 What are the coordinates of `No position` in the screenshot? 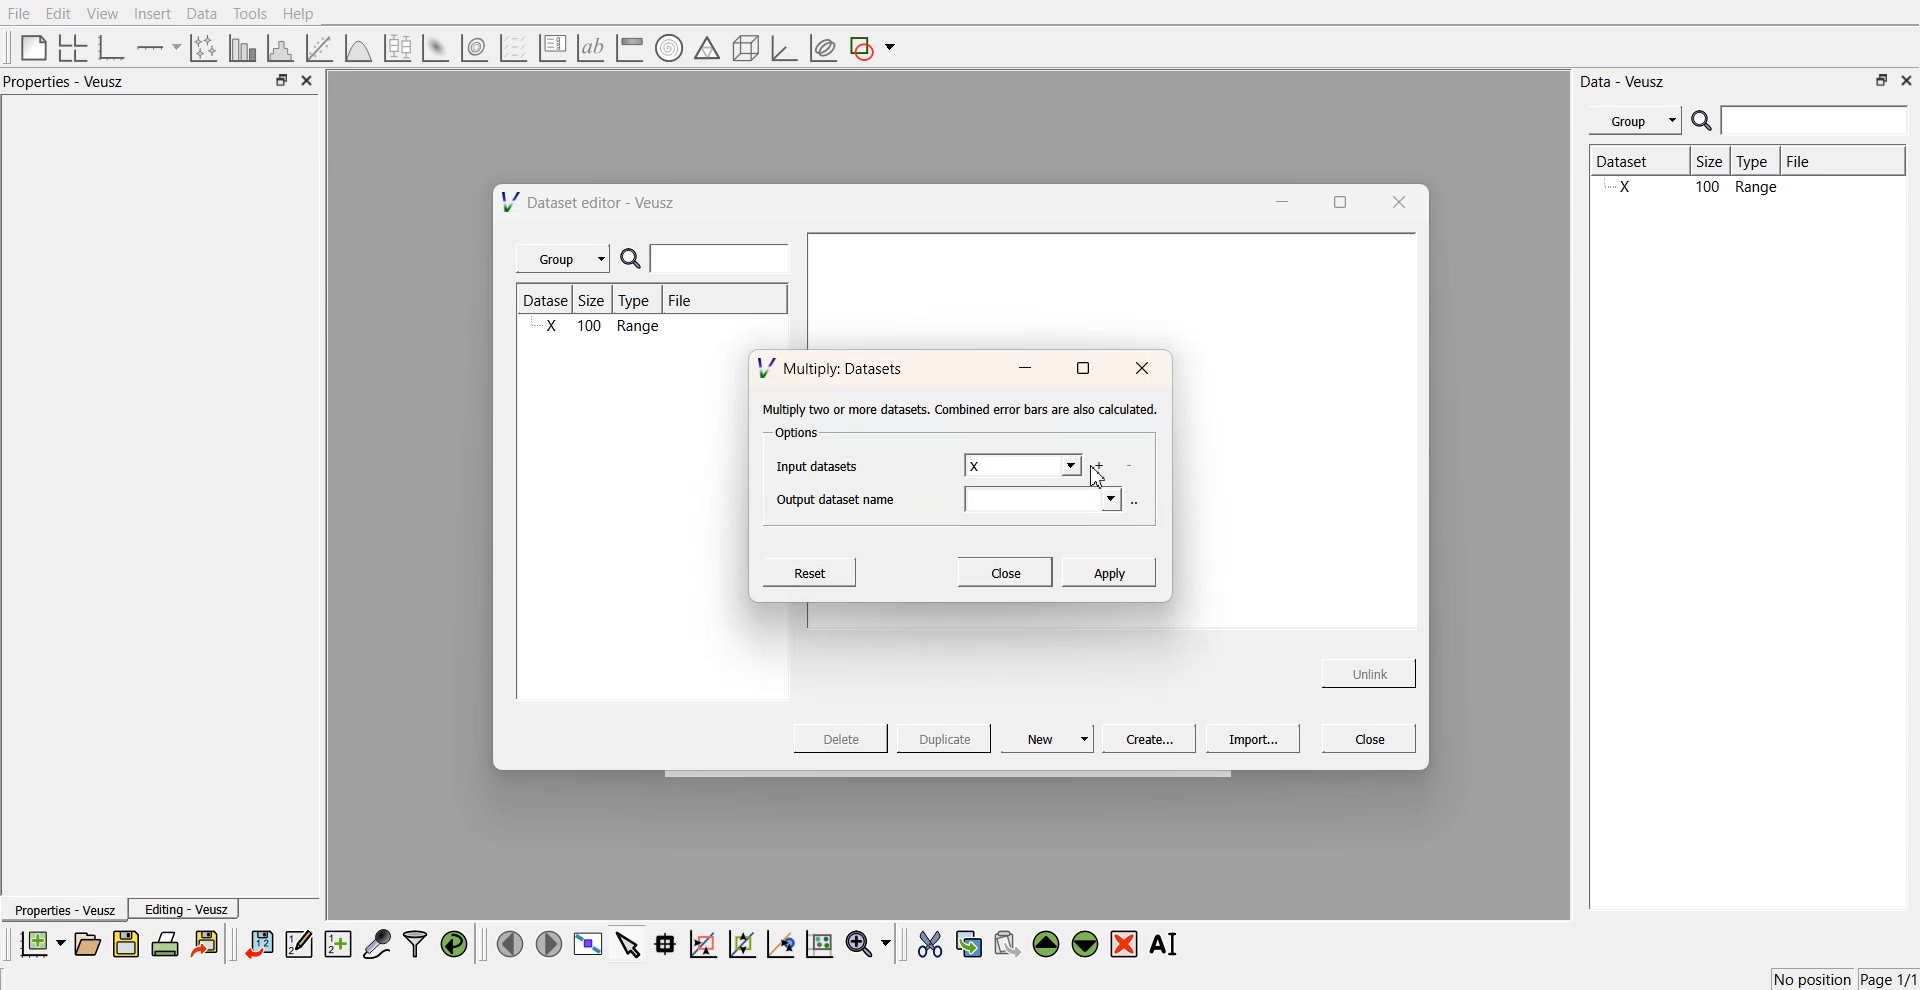 It's located at (1815, 977).